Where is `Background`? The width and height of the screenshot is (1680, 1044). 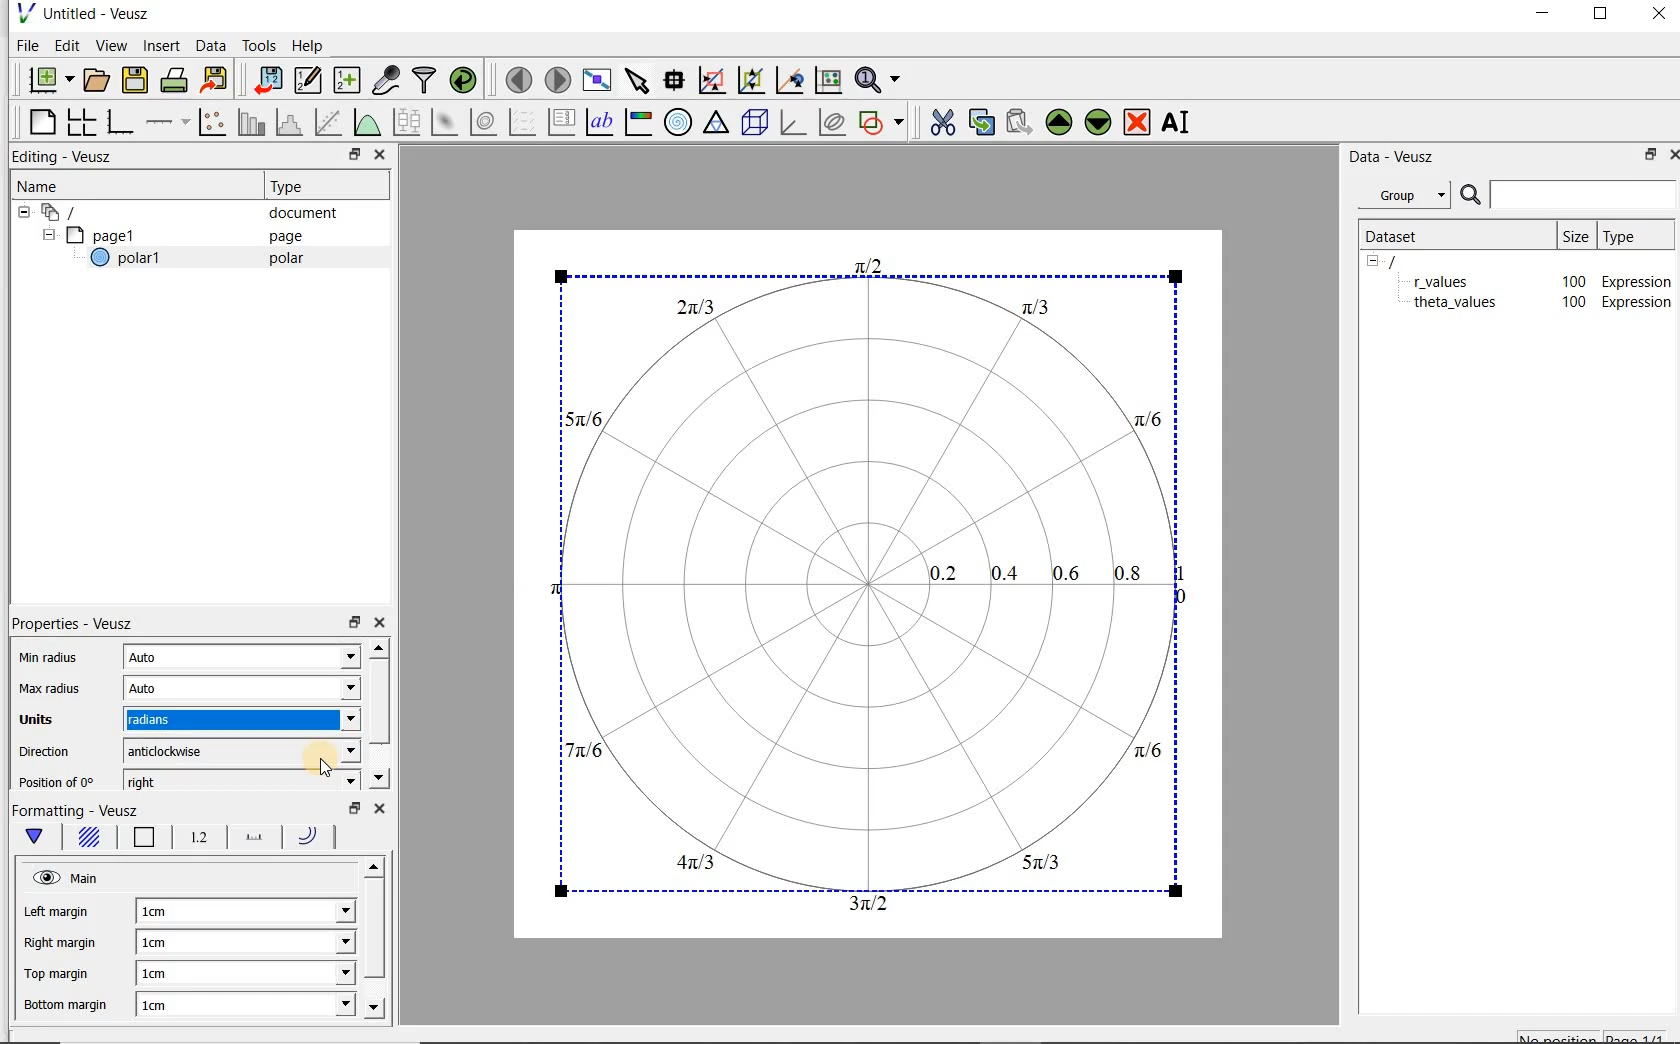
Background is located at coordinates (90, 837).